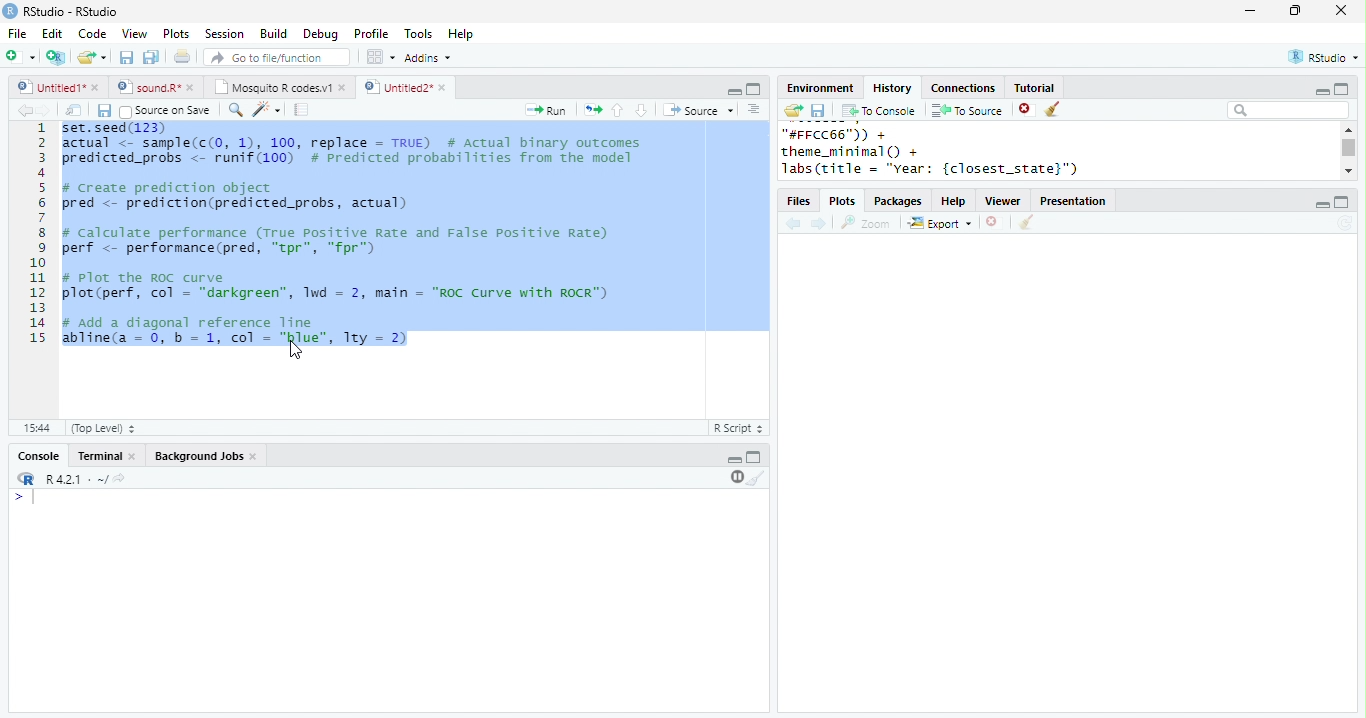 The height and width of the screenshot is (718, 1366). I want to click on Profile, so click(371, 33).